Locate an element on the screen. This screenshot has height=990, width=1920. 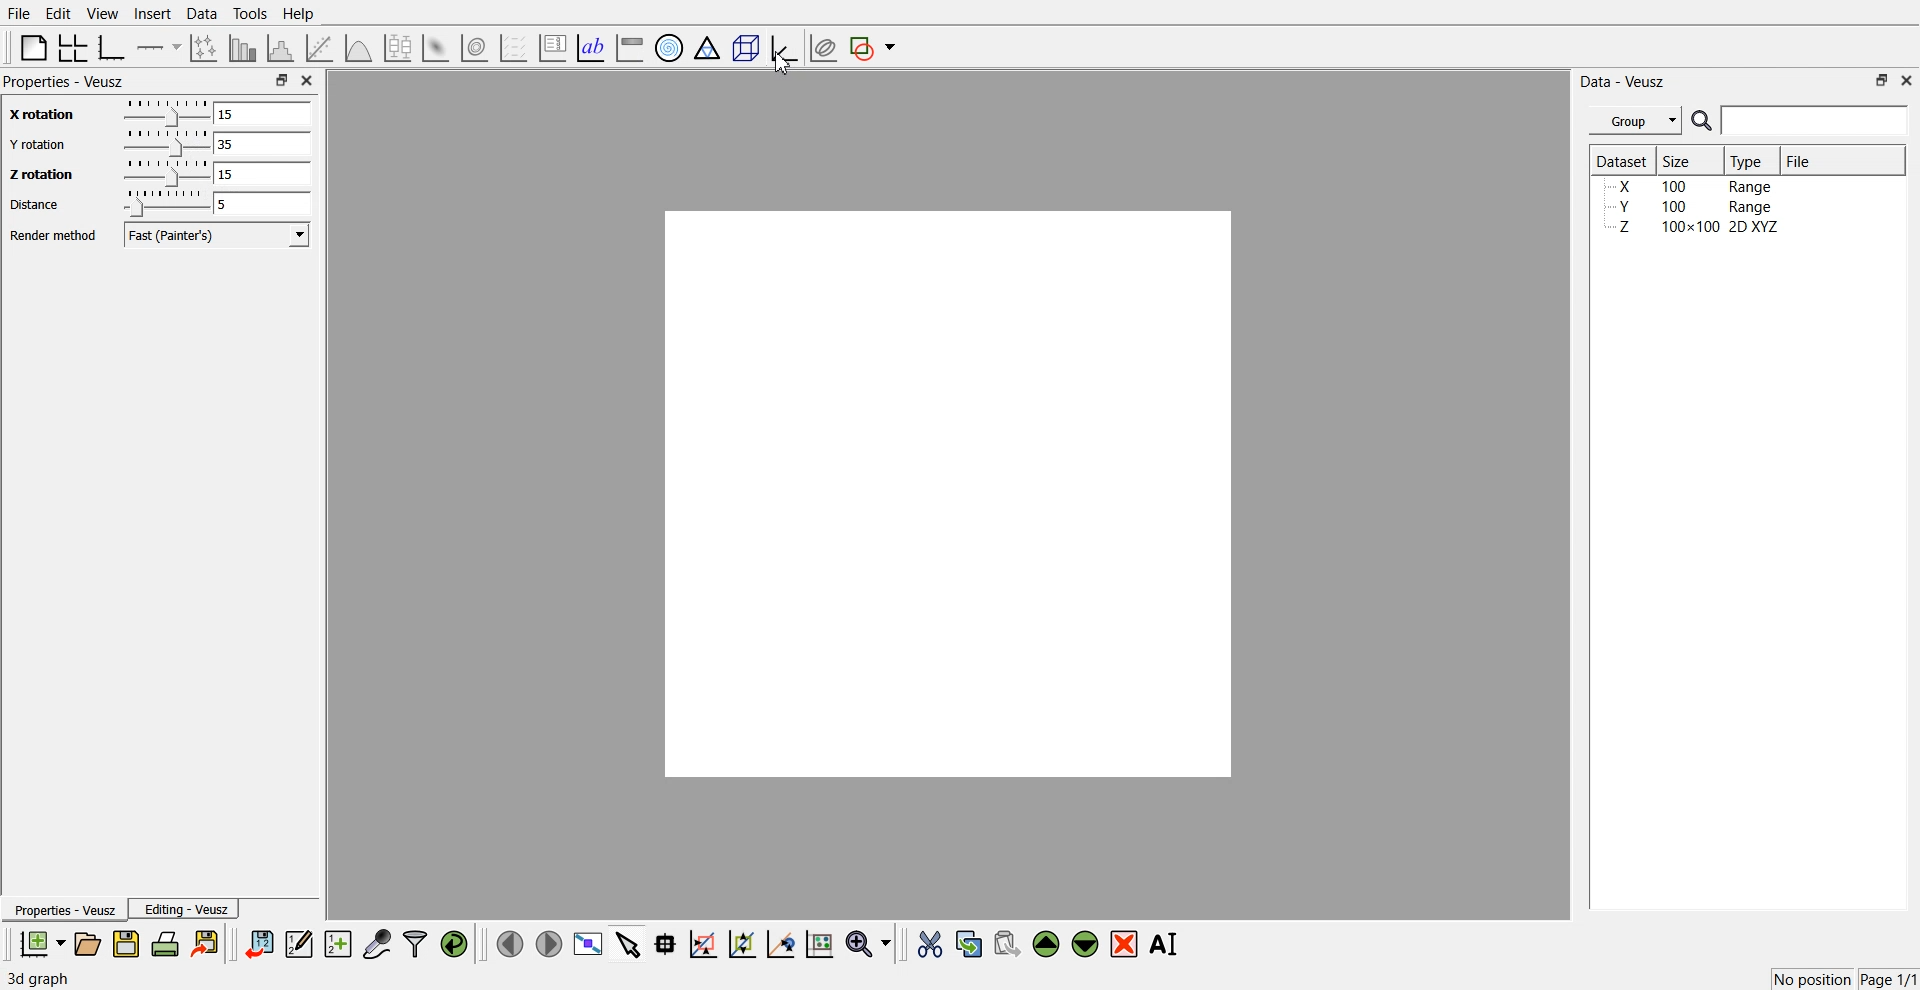
Filter dataset is located at coordinates (415, 943).